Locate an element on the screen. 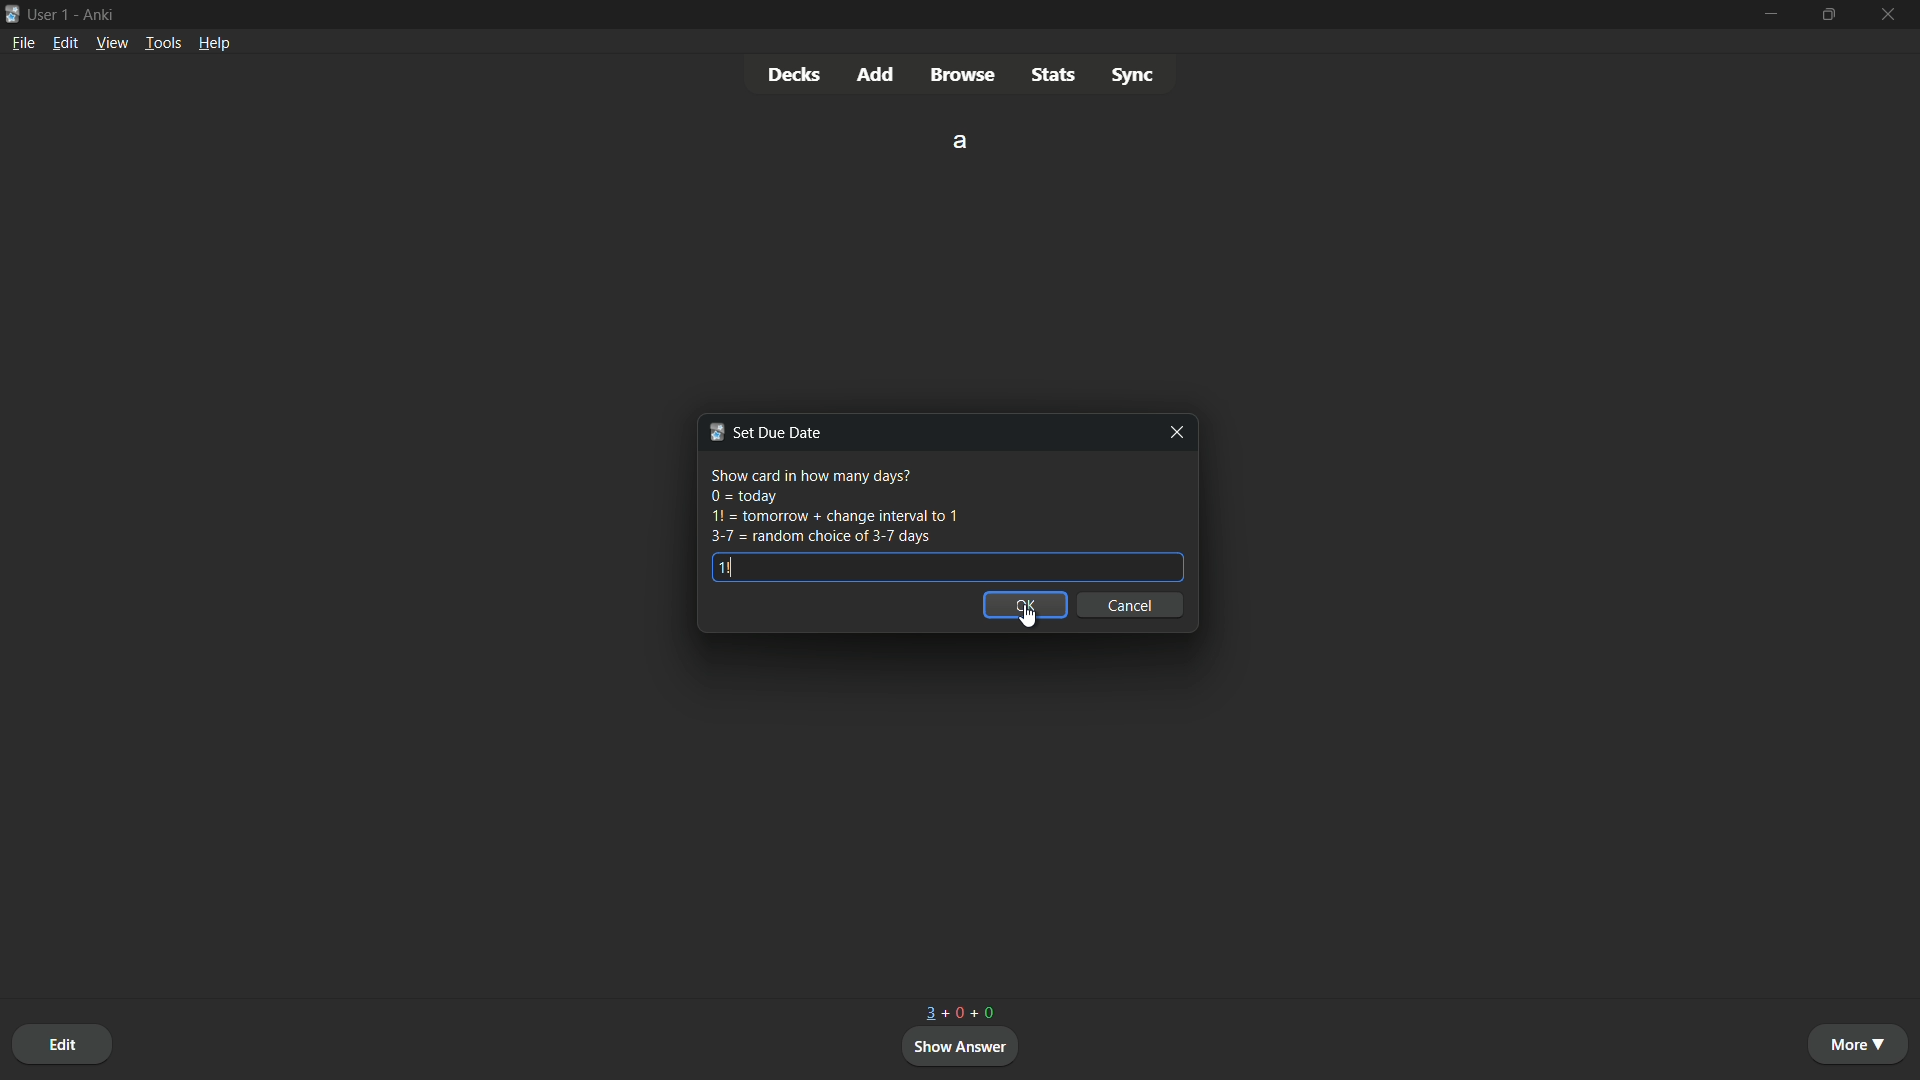  1! is located at coordinates (725, 567).